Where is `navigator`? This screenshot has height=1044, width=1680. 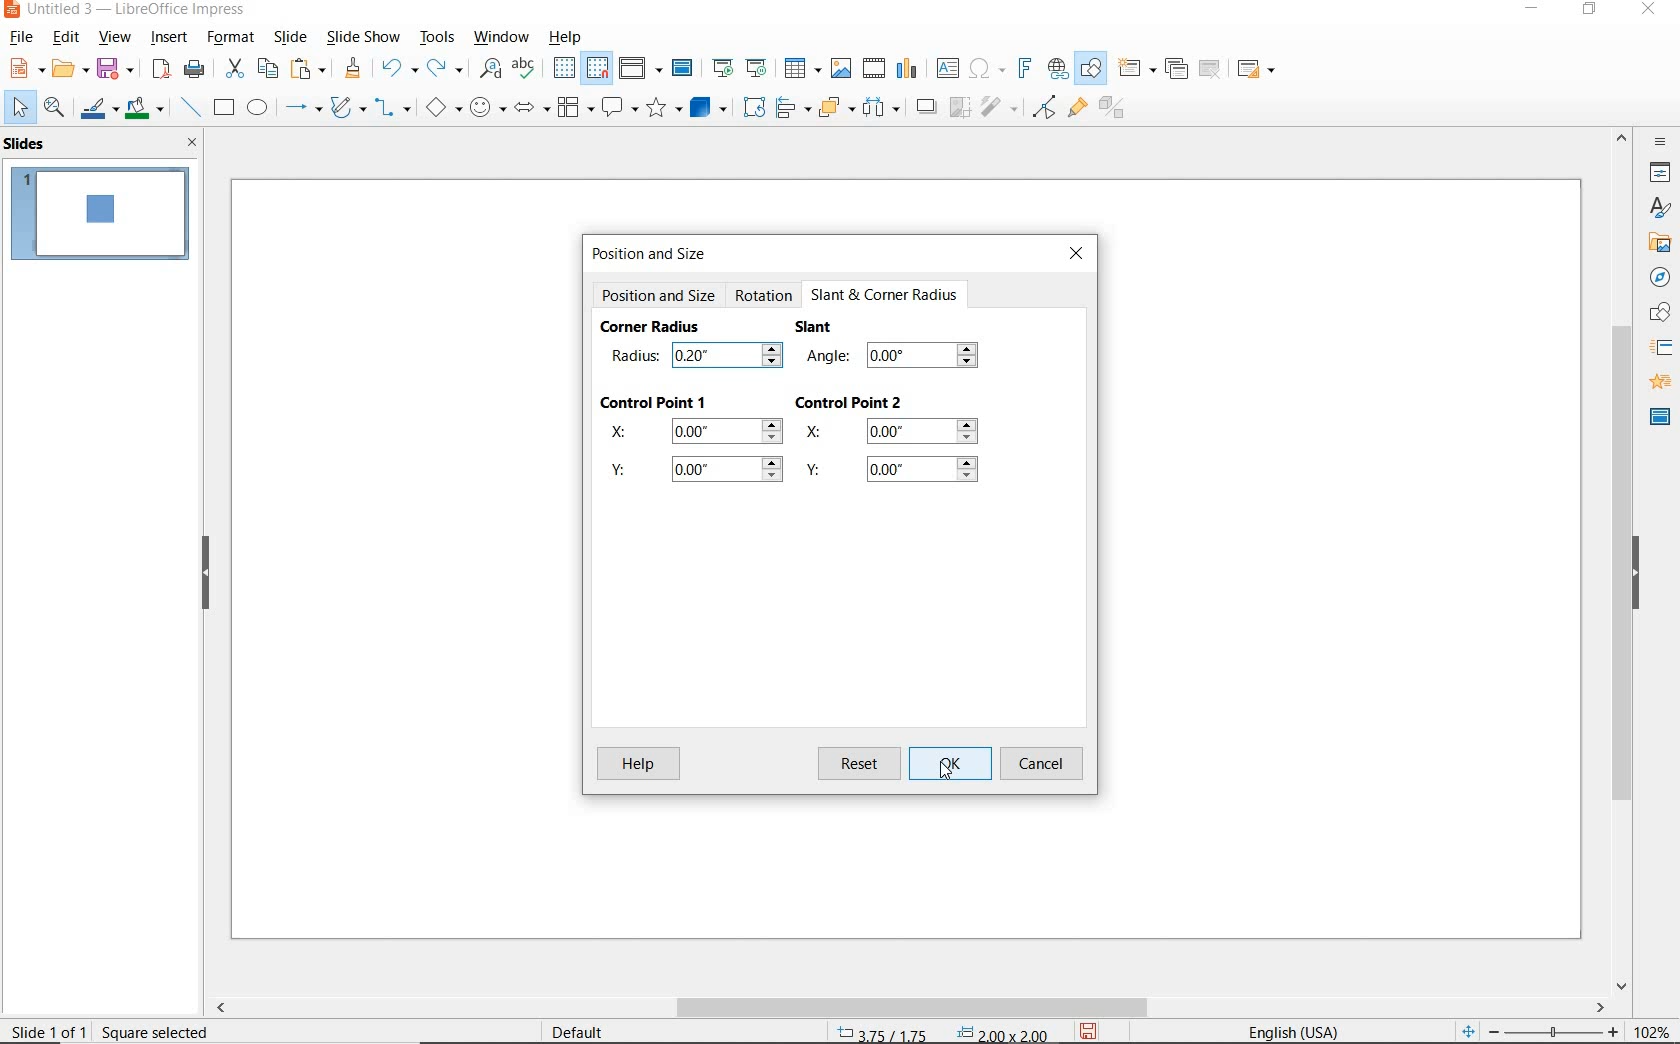
navigator is located at coordinates (1656, 277).